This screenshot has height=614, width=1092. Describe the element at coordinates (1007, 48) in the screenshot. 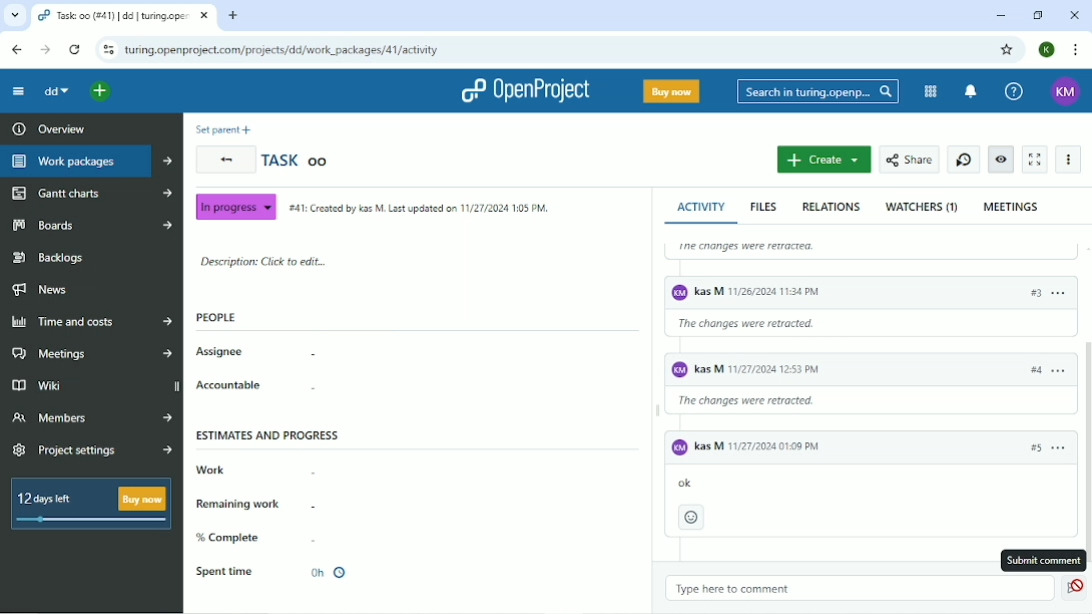

I see `Bookmark this tab` at that location.